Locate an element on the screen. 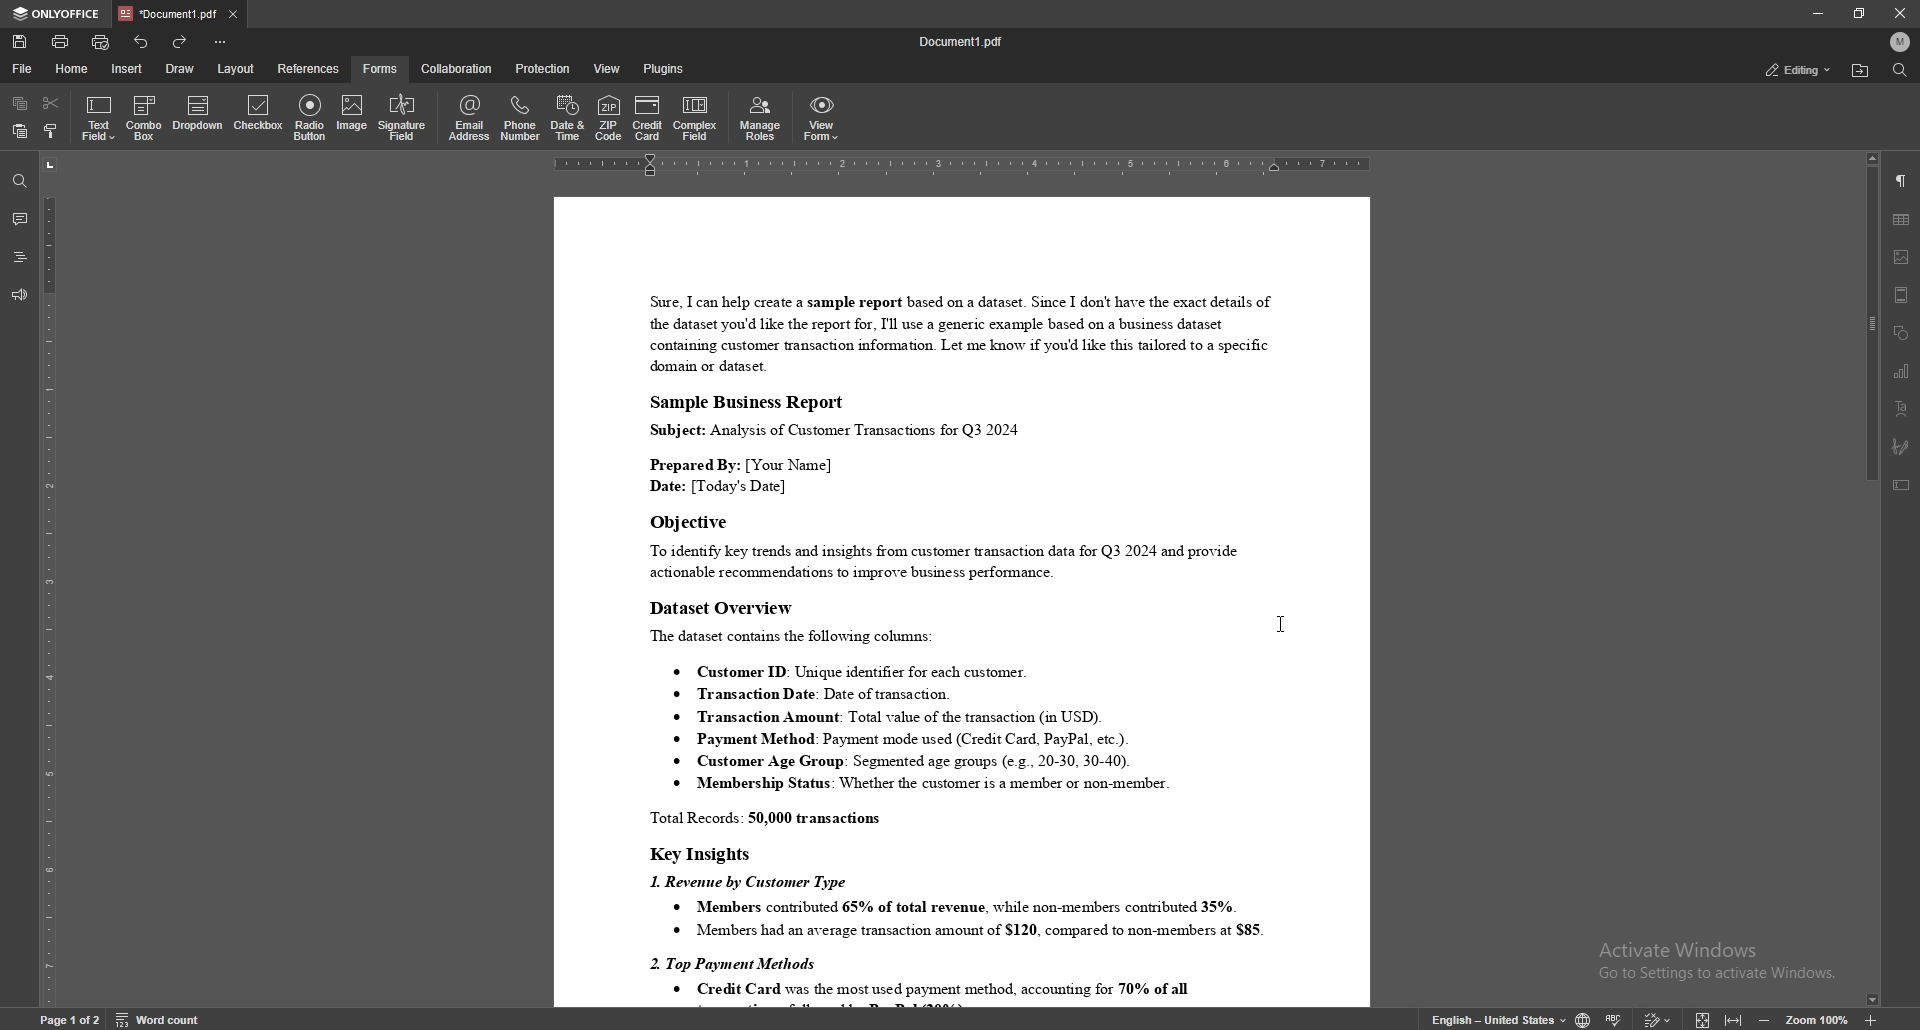  plugins is located at coordinates (666, 68).